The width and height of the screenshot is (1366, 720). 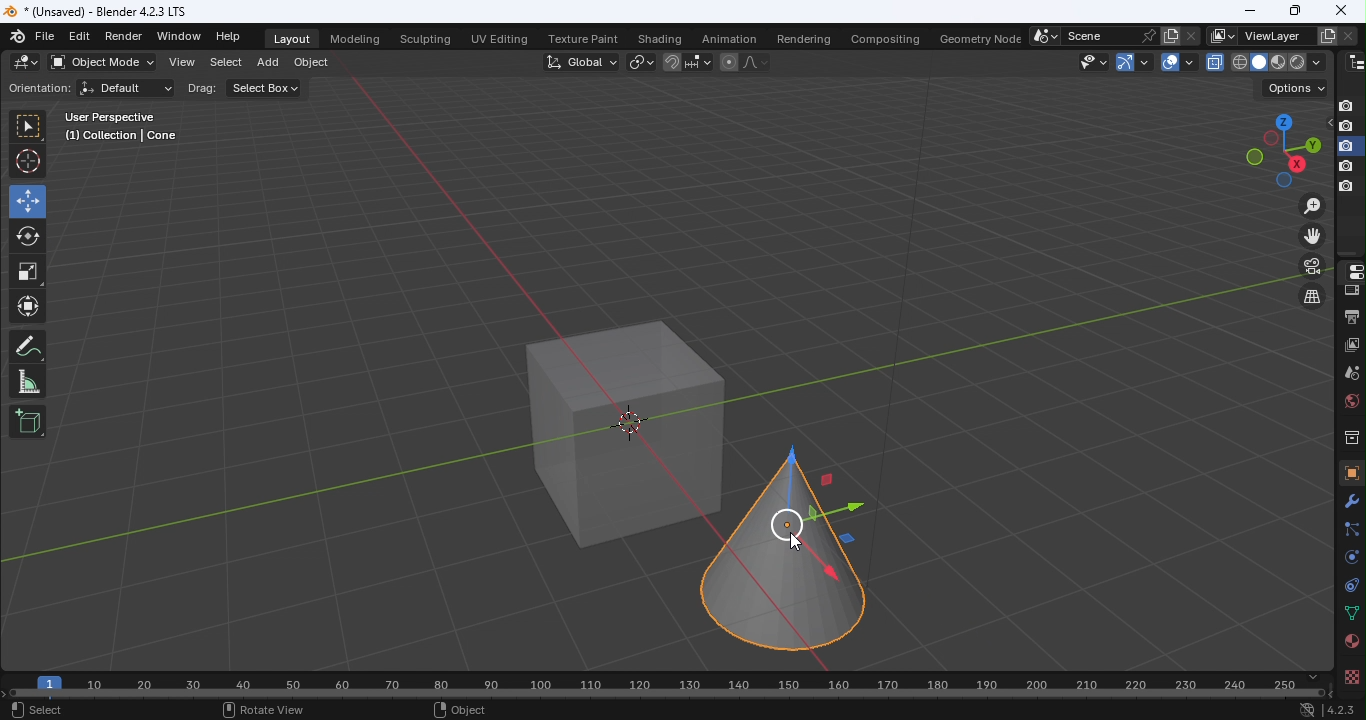 What do you see at coordinates (1345, 167) in the screenshot?
I see `disable in renders` at bounding box center [1345, 167].